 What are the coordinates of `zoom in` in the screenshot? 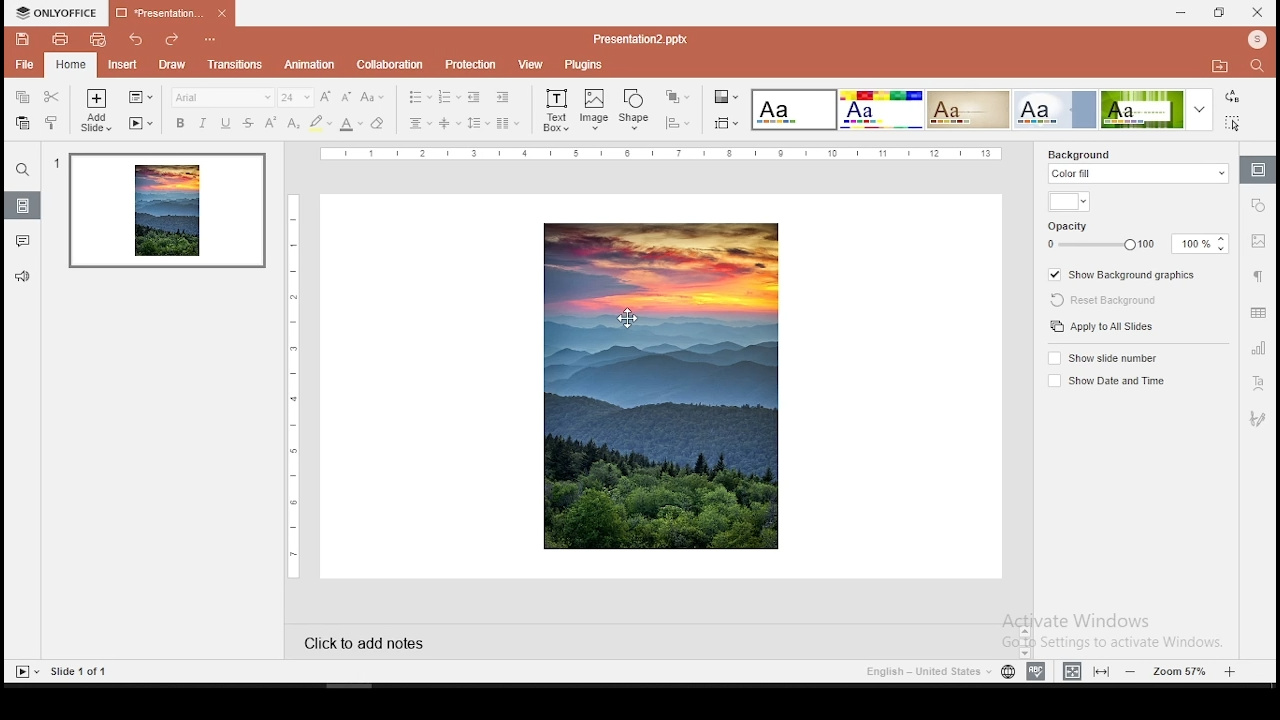 It's located at (1232, 672).